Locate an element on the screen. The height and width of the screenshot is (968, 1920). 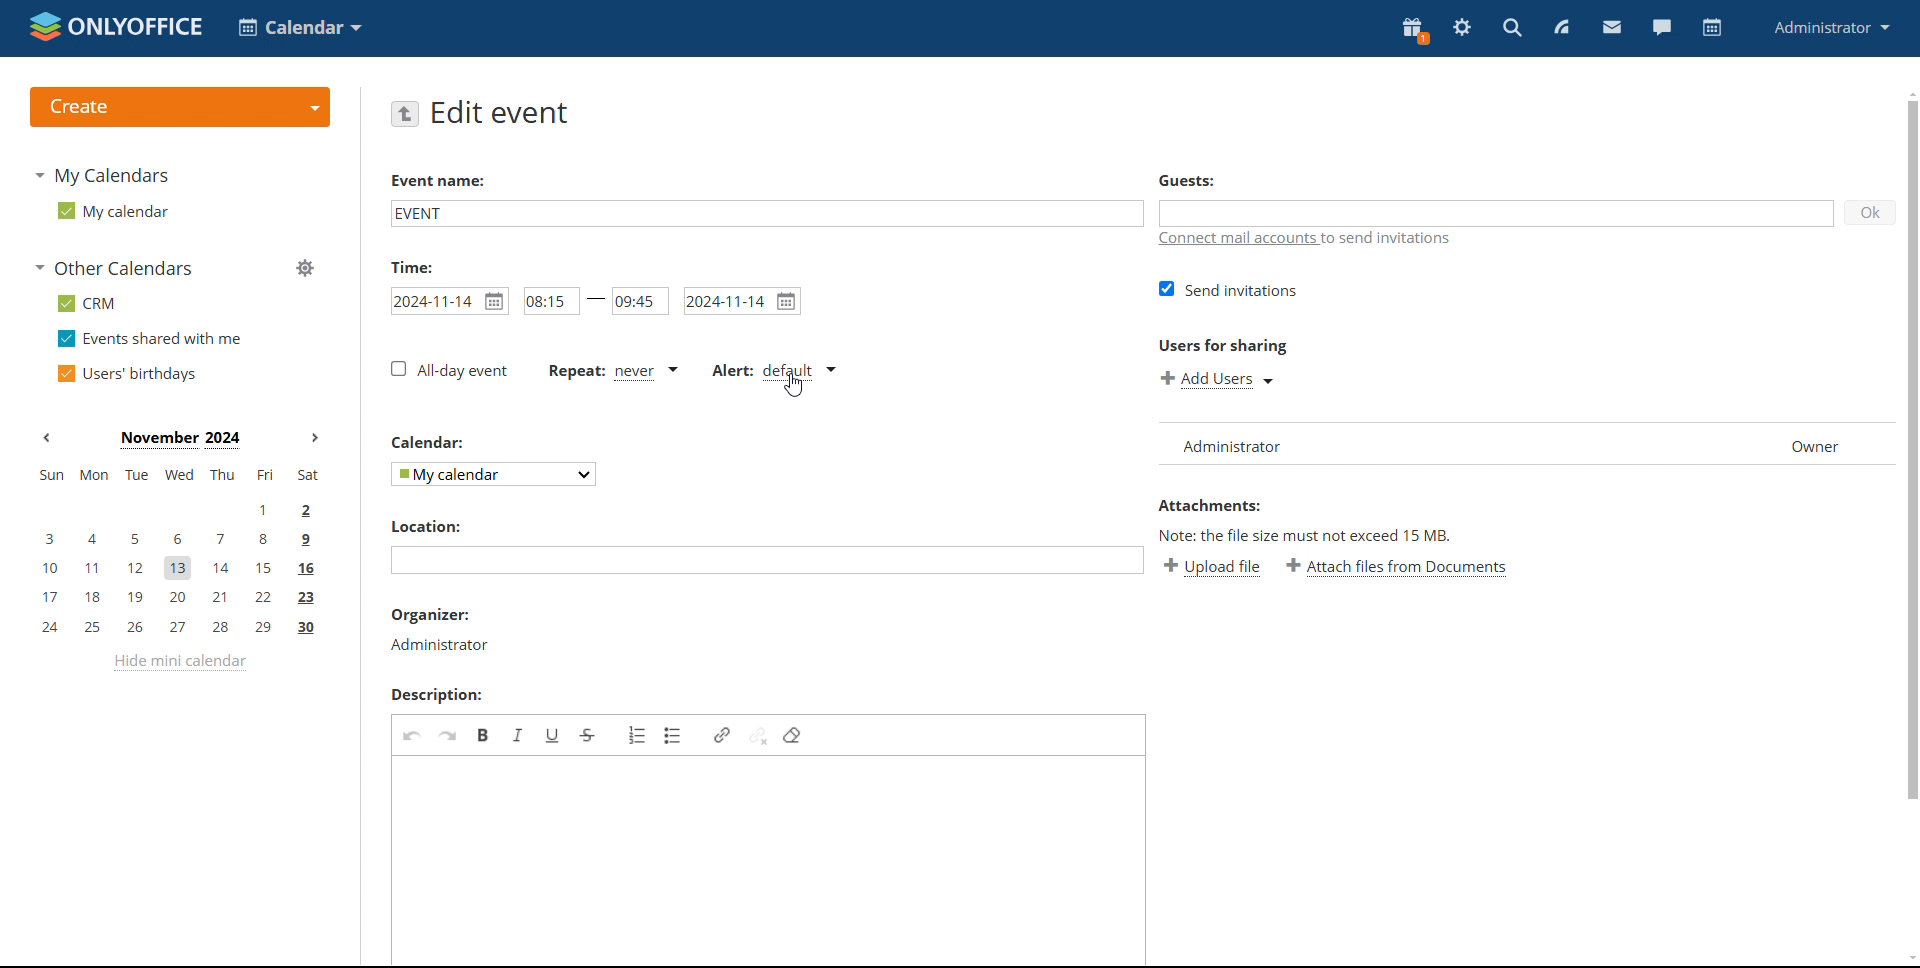
other calendars is located at coordinates (111, 268).